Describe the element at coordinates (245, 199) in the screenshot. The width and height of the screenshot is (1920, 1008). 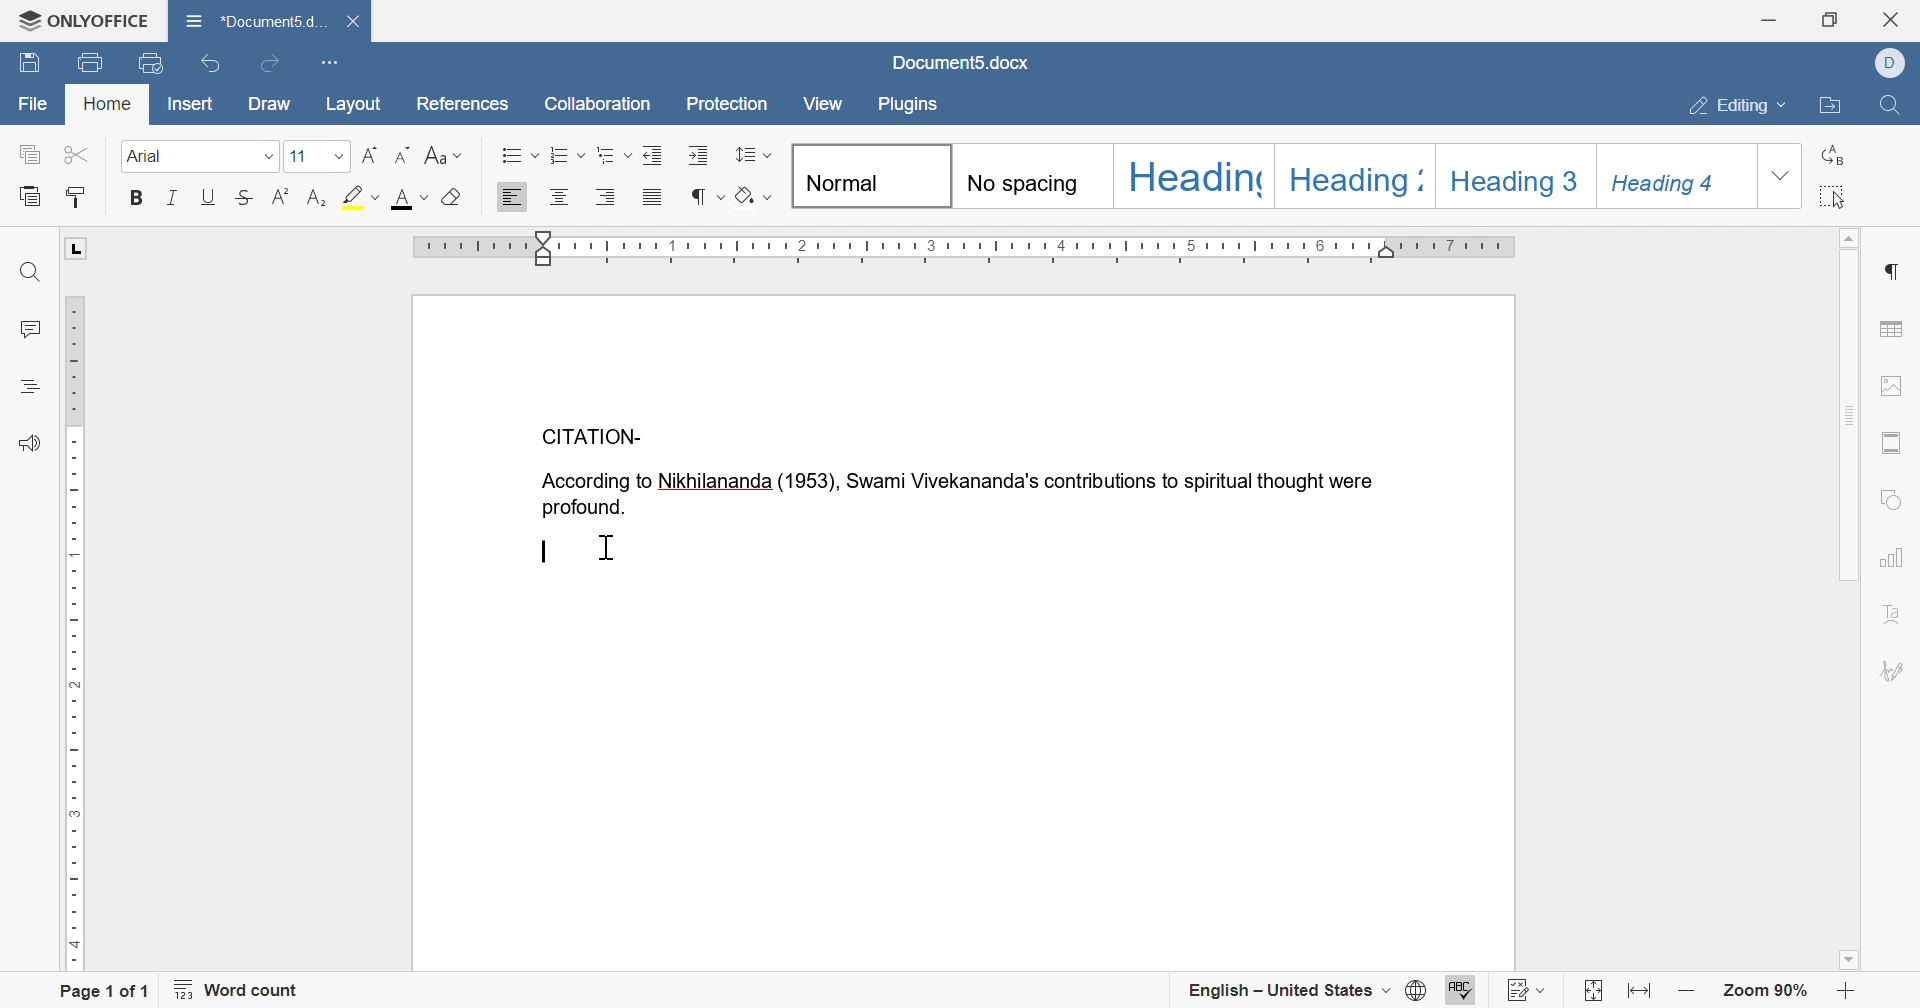
I see `strikethrough` at that location.